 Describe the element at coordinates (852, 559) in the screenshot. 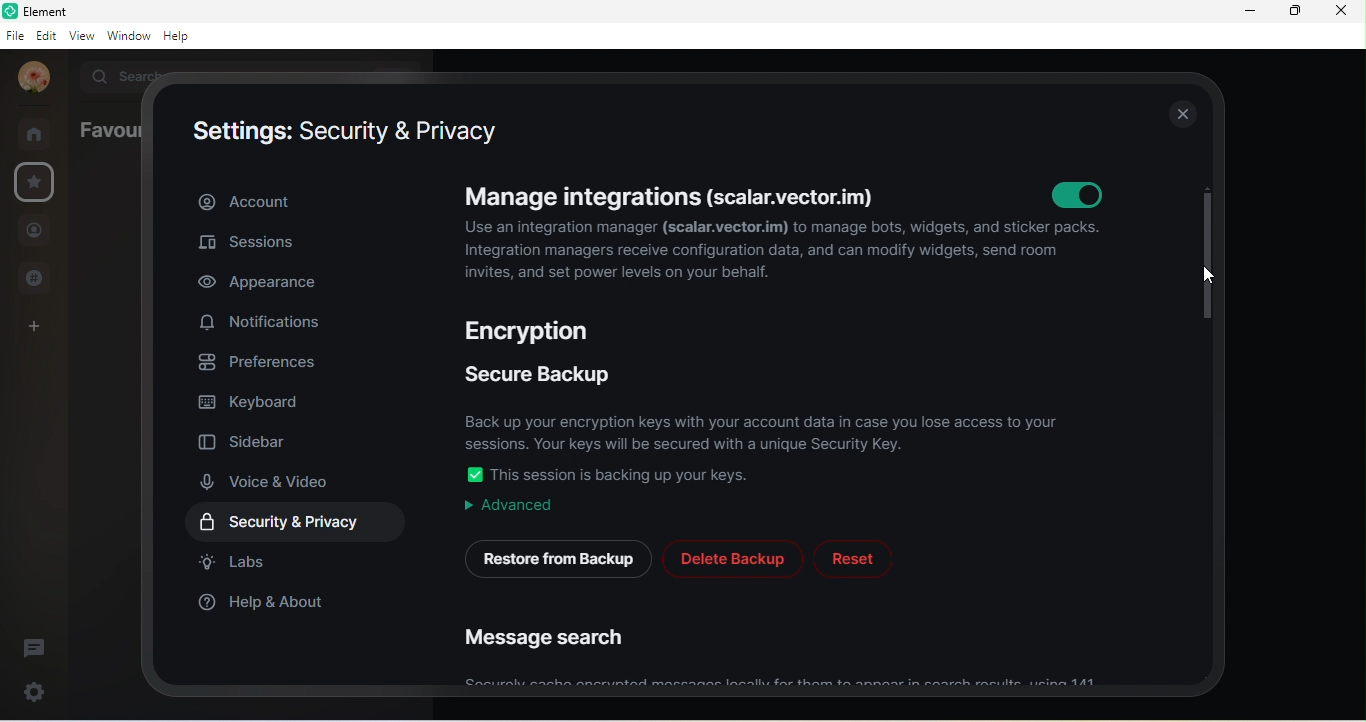

I see `reset` at that location.